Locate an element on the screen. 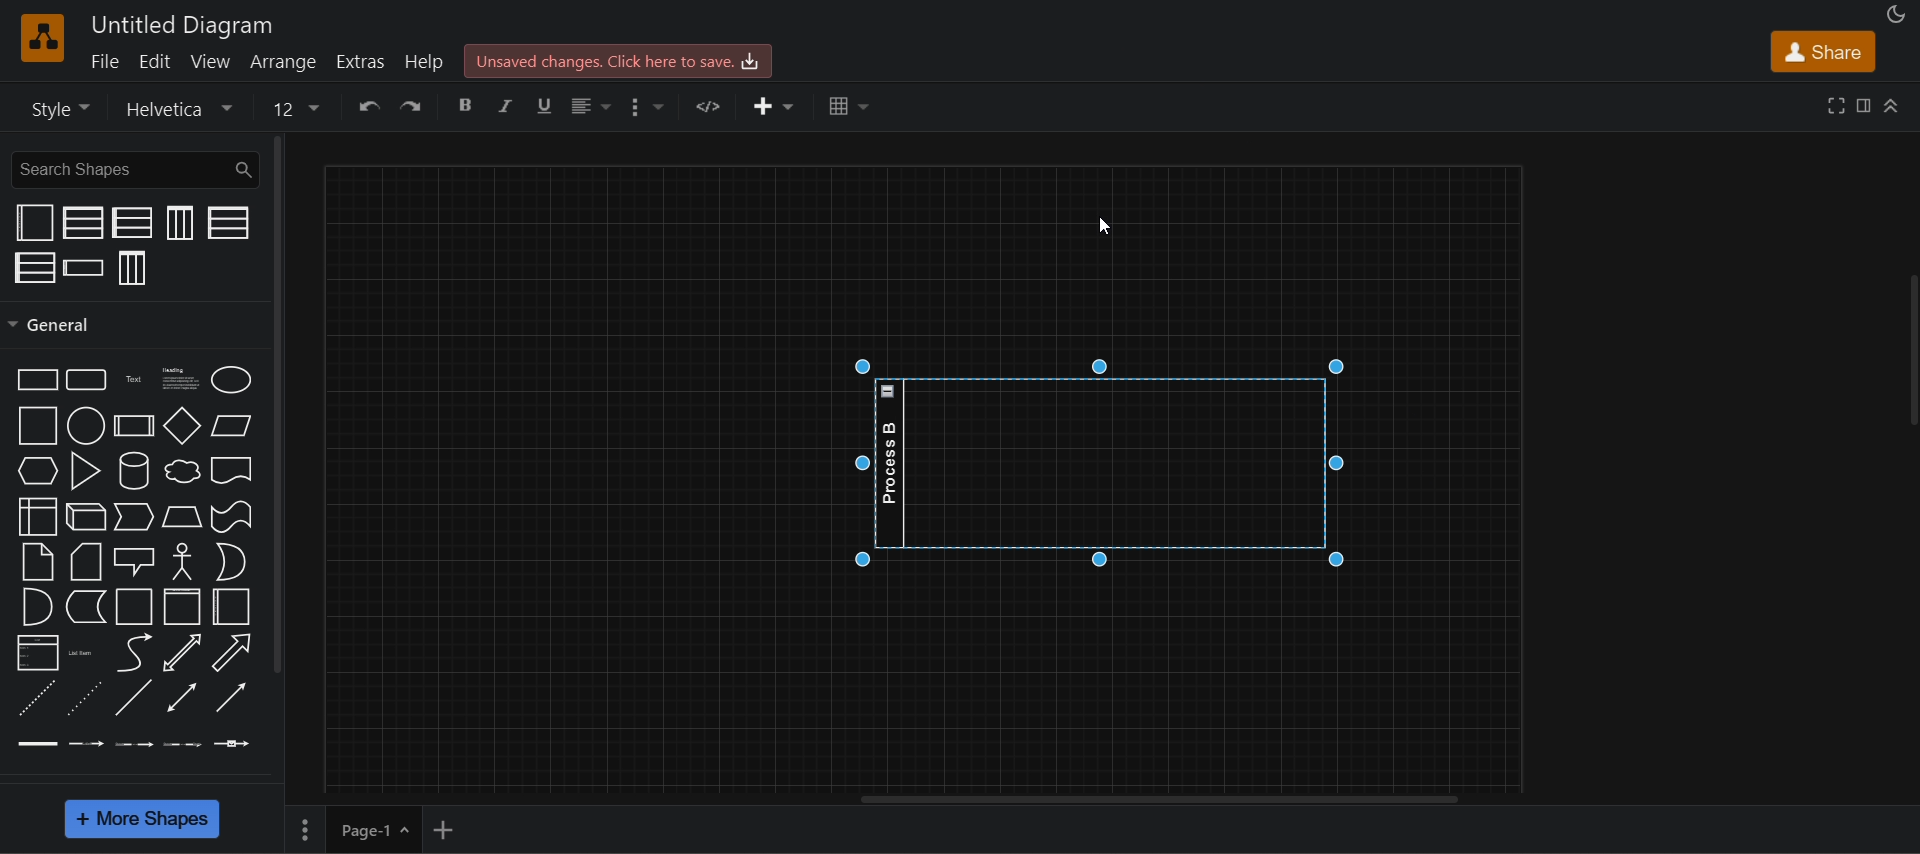 Image resolution: width=1920 pixels, height=854 pixels. curve is located at coordinates (130, 652).